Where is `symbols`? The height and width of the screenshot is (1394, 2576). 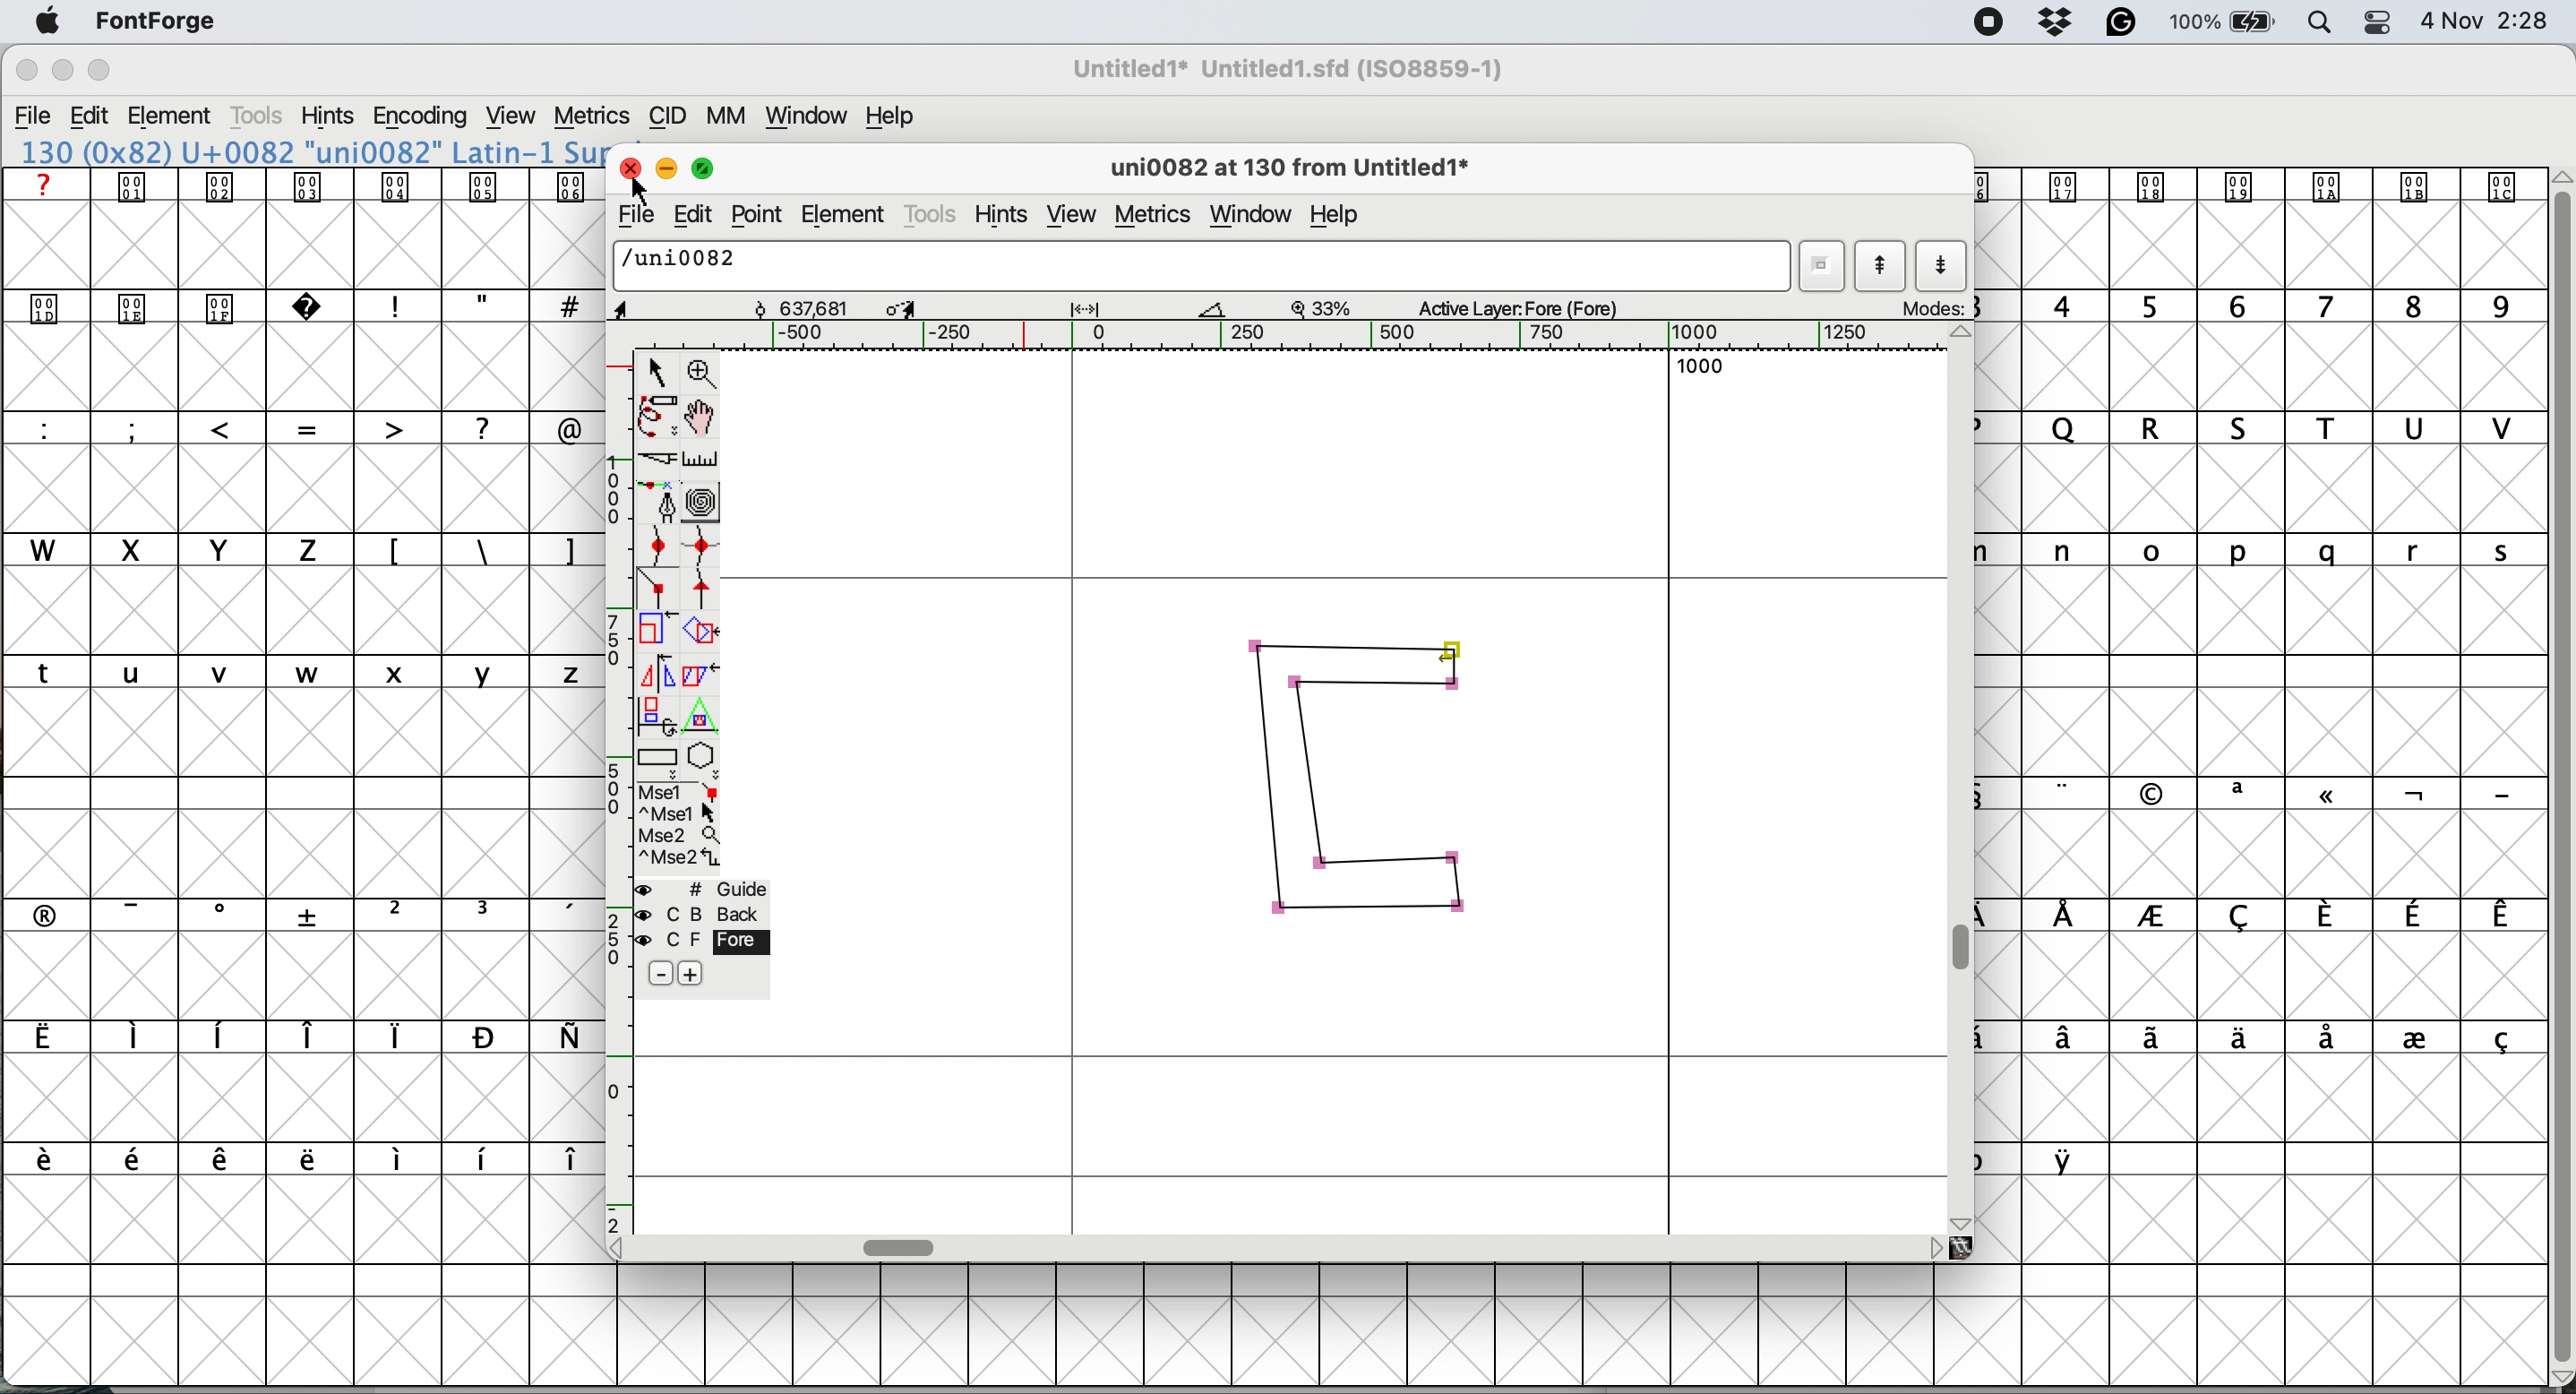
symbols is located at coordinates (311, 1160).